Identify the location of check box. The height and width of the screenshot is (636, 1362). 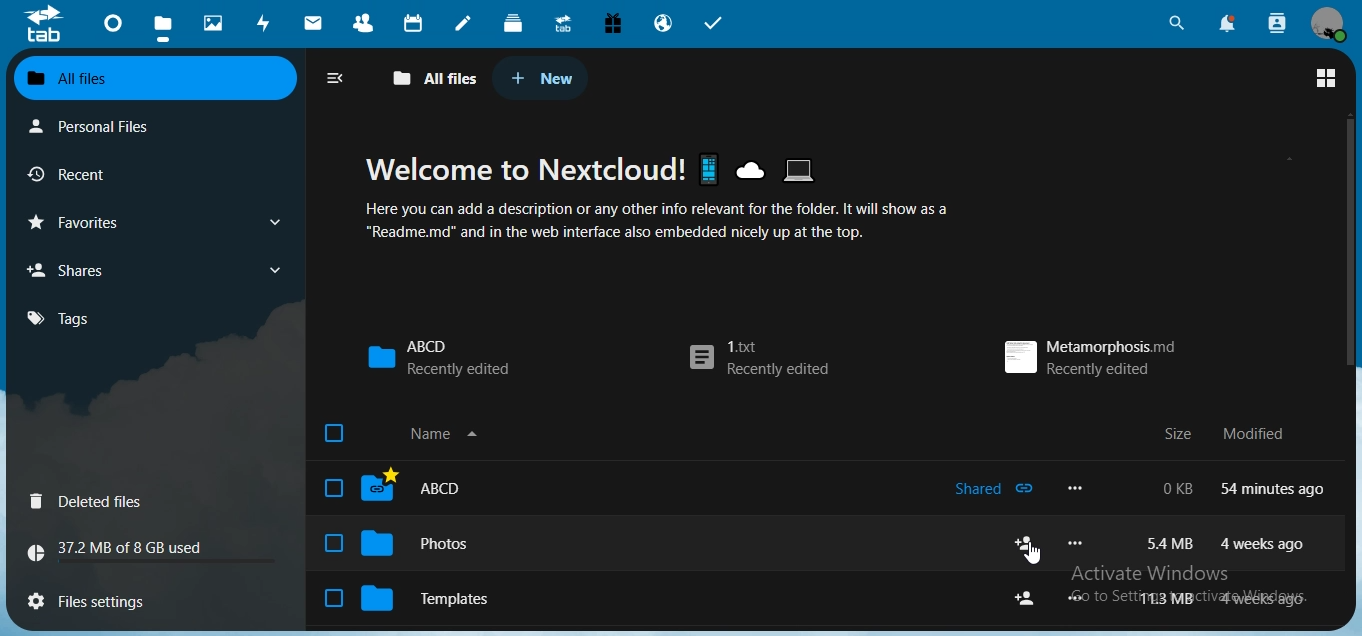
(332, 544).